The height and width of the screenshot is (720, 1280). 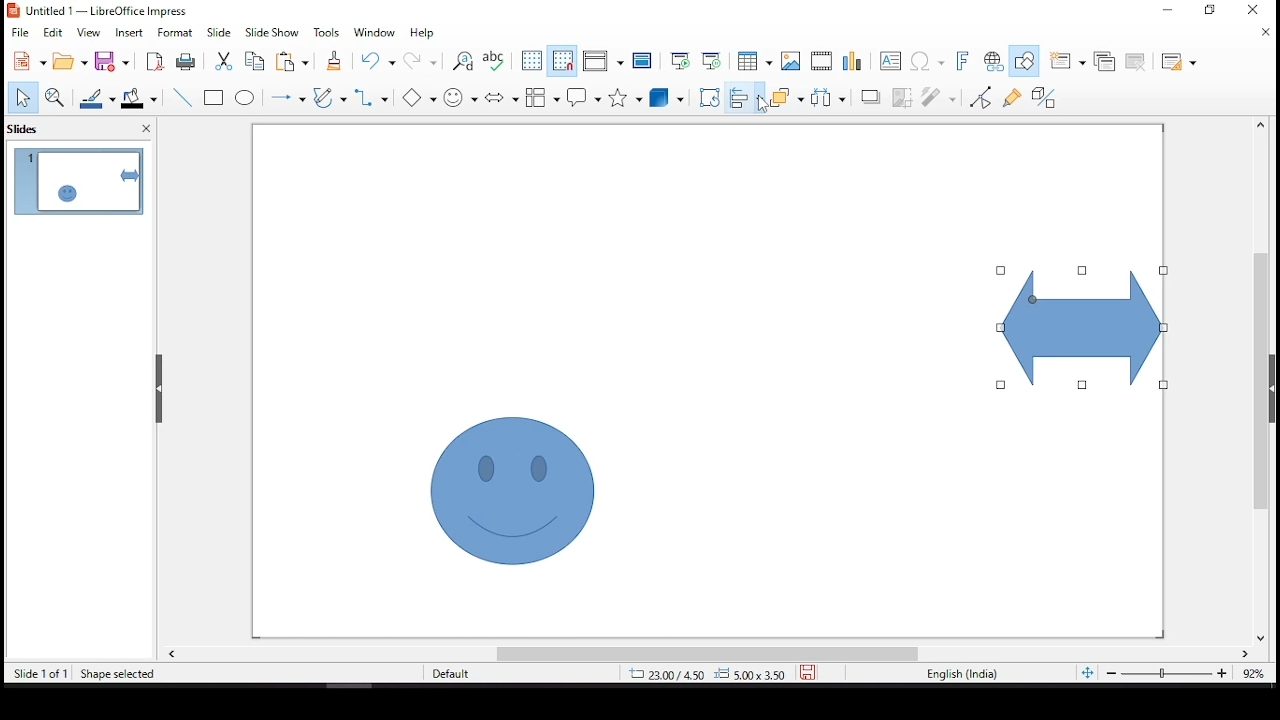 What do you see at coordinates (153, 61) in the screenshot?
I see `export as pdf` at bounding box center [153, 61].